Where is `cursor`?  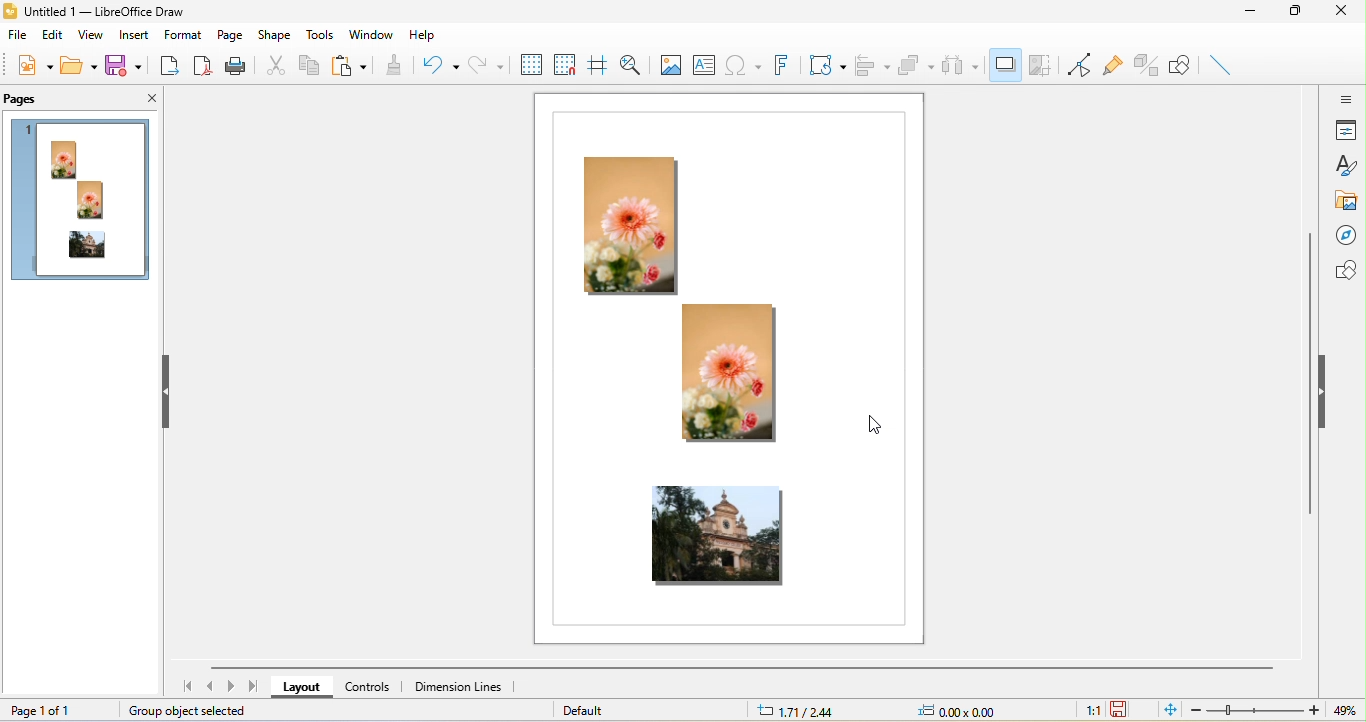
cursor is located at coordinates (876, 426).